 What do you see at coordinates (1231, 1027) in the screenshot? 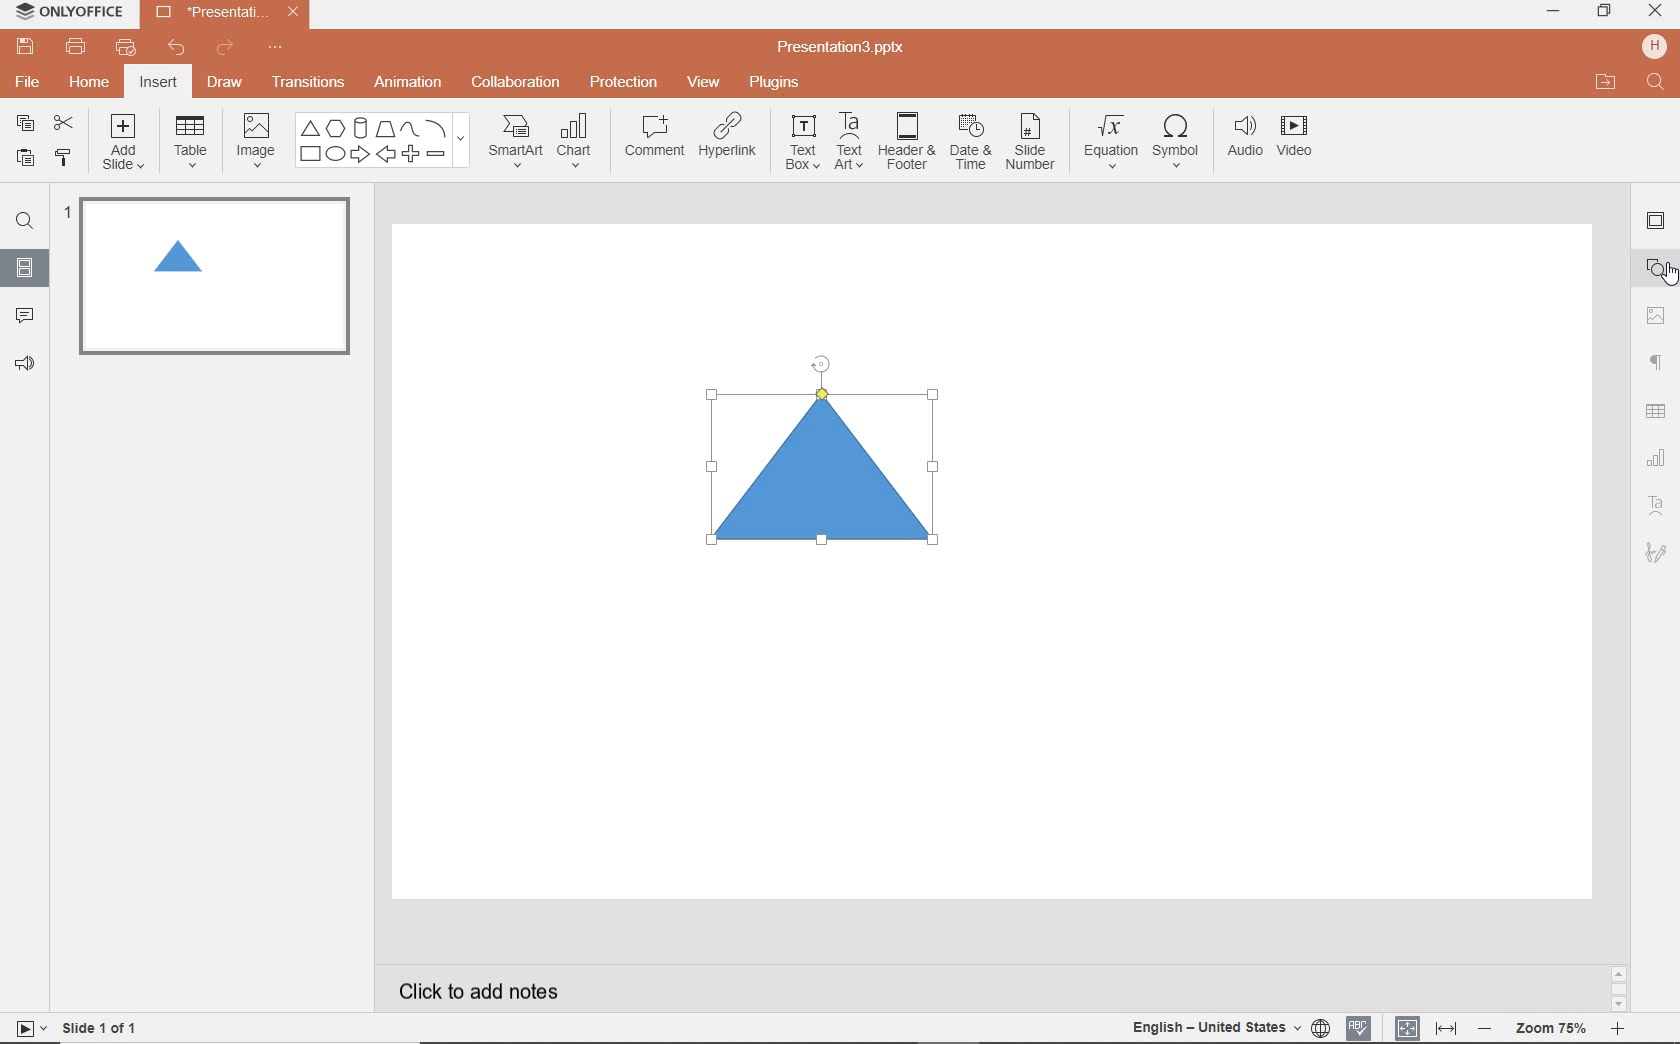
I see `TEXT LANGUAGE` at bounding box center [1231, 1027].